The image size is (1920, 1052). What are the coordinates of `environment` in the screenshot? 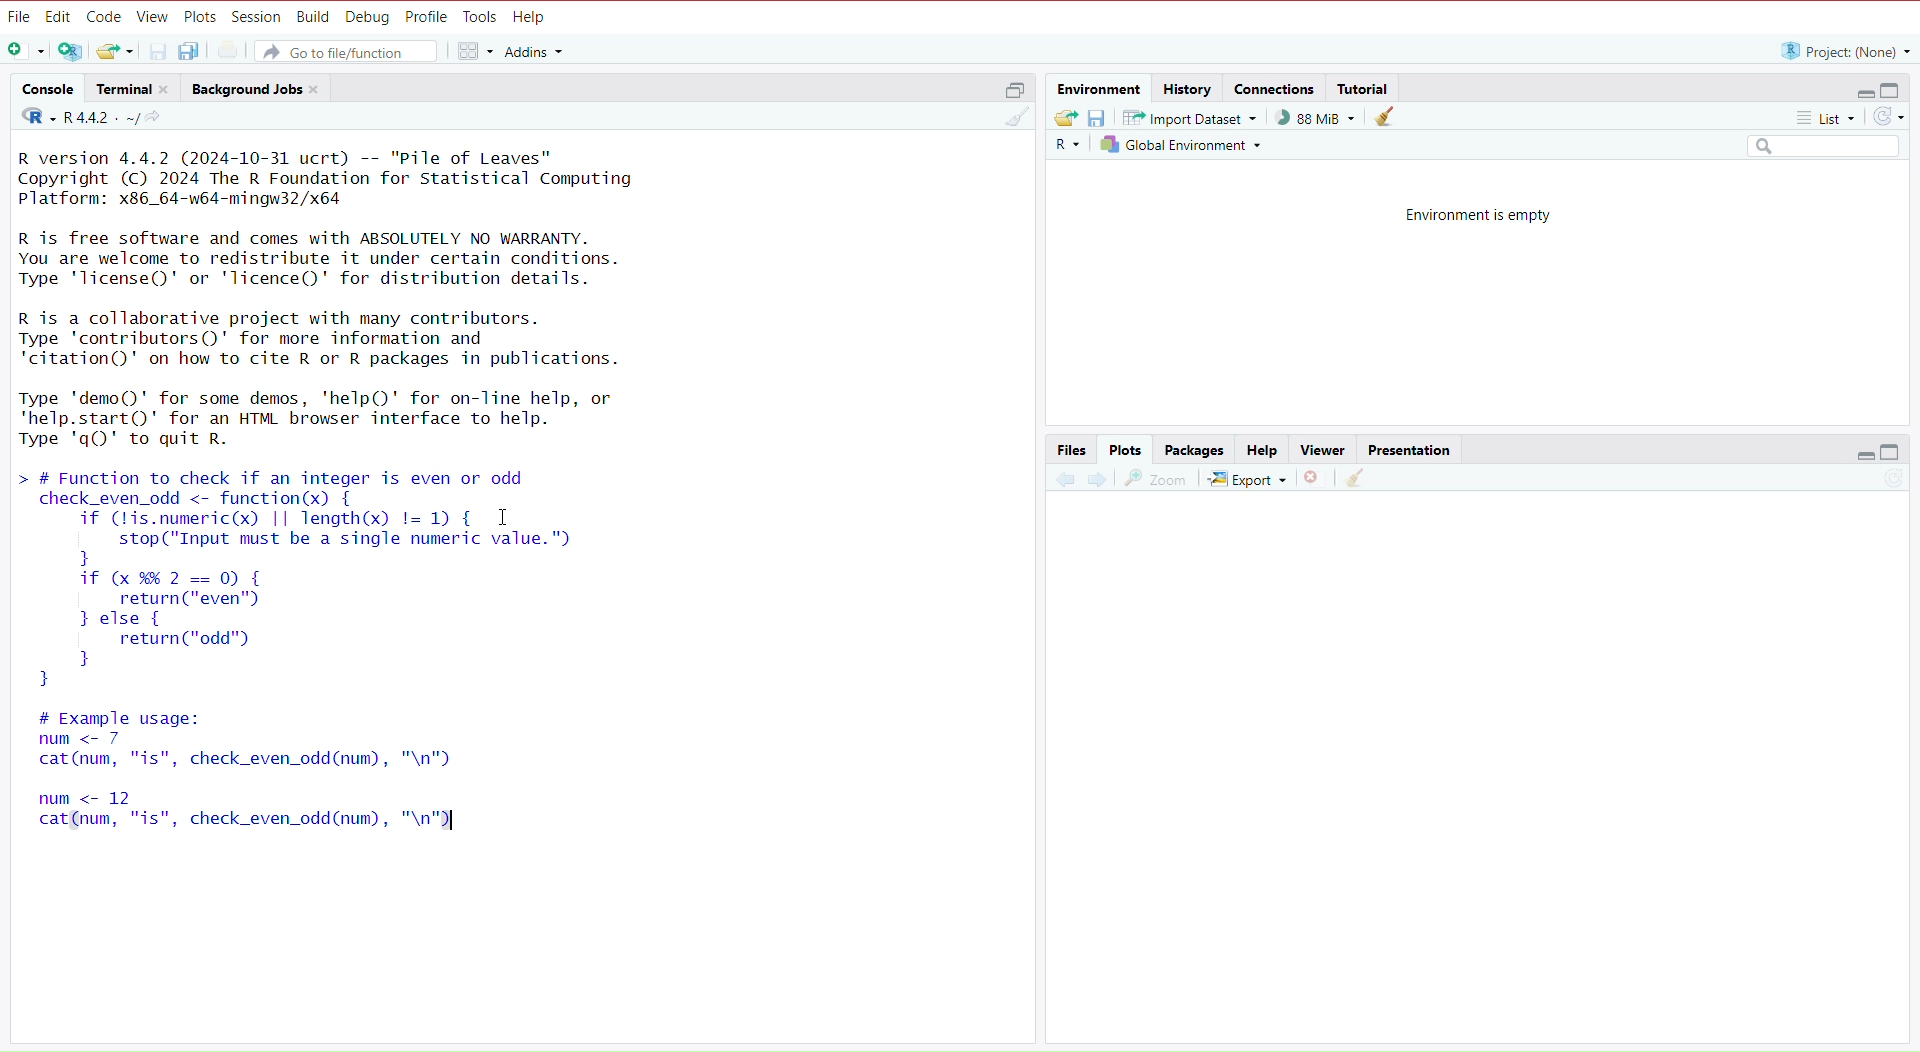 It's located at (1100, 89).